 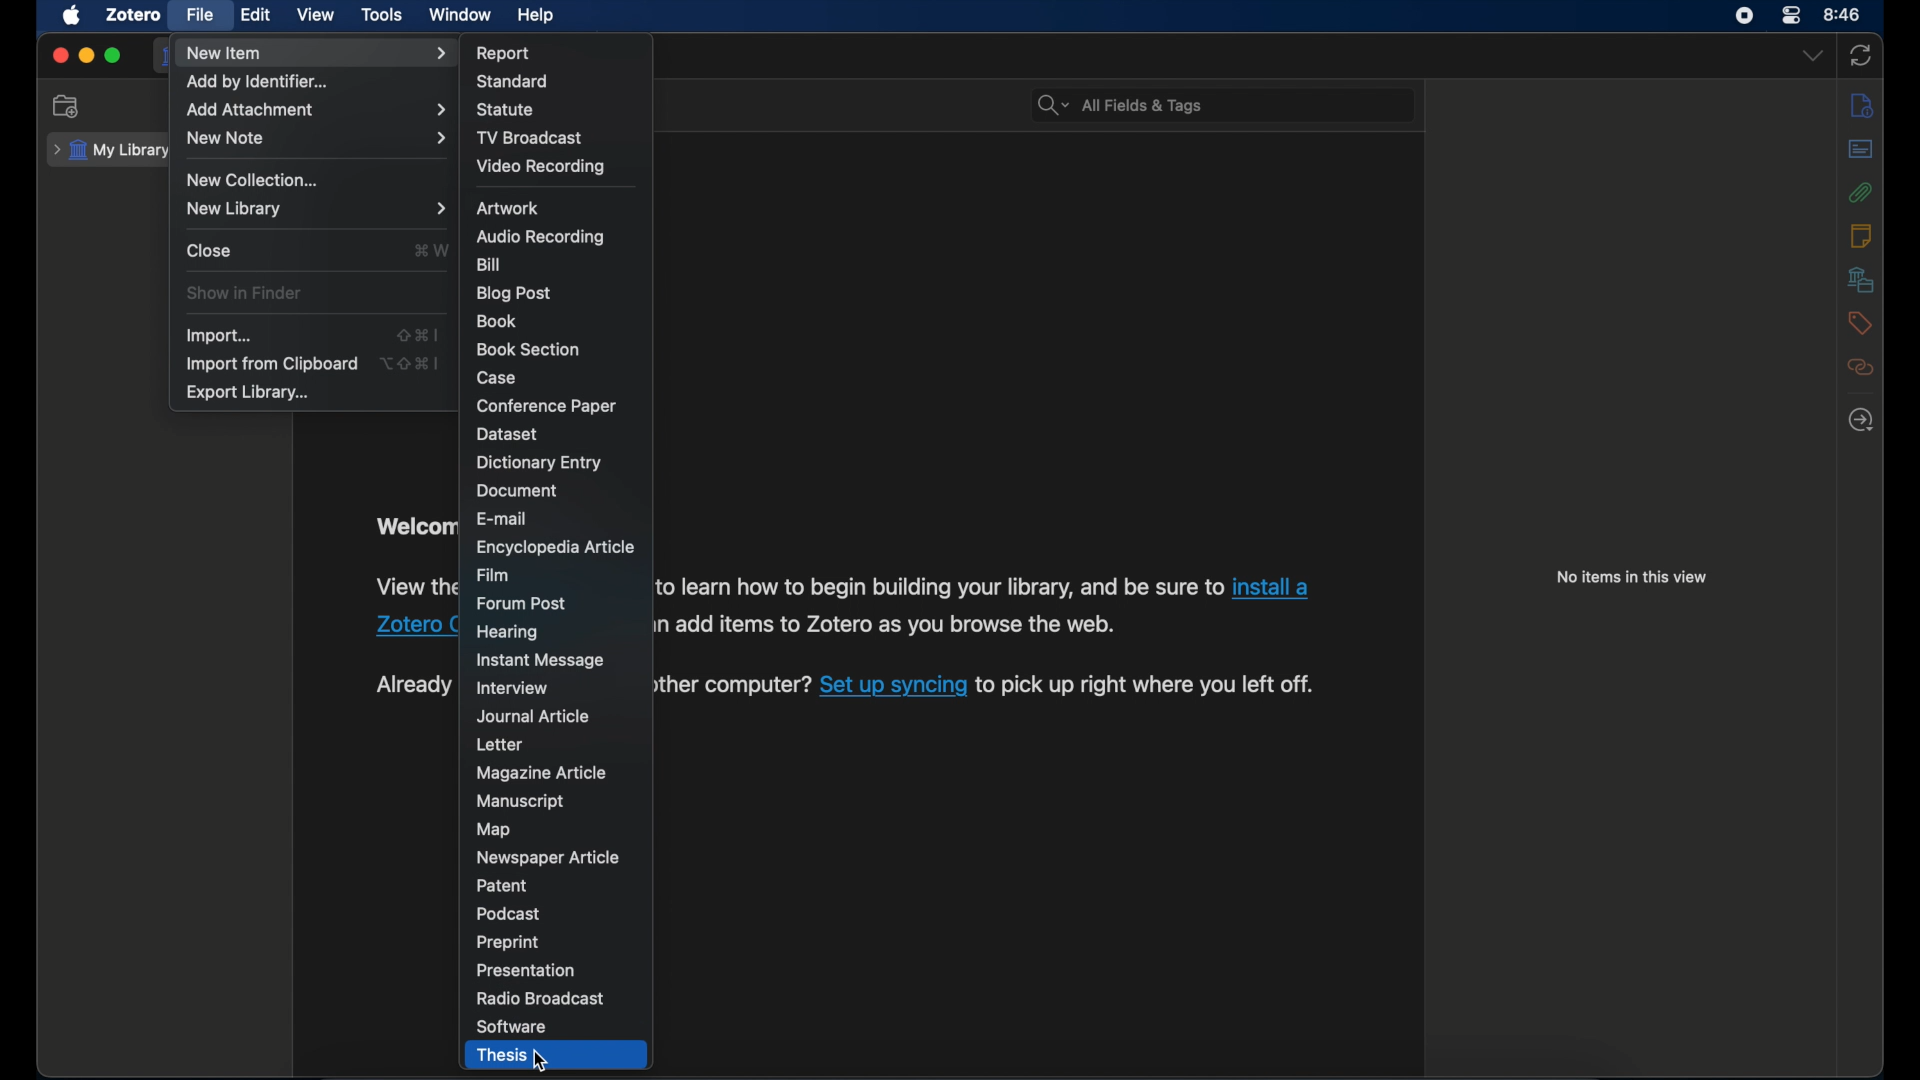 What do you see at coordinates (514, 81) in the screenshot?
I see `standard` at bounding box center [514, 81].